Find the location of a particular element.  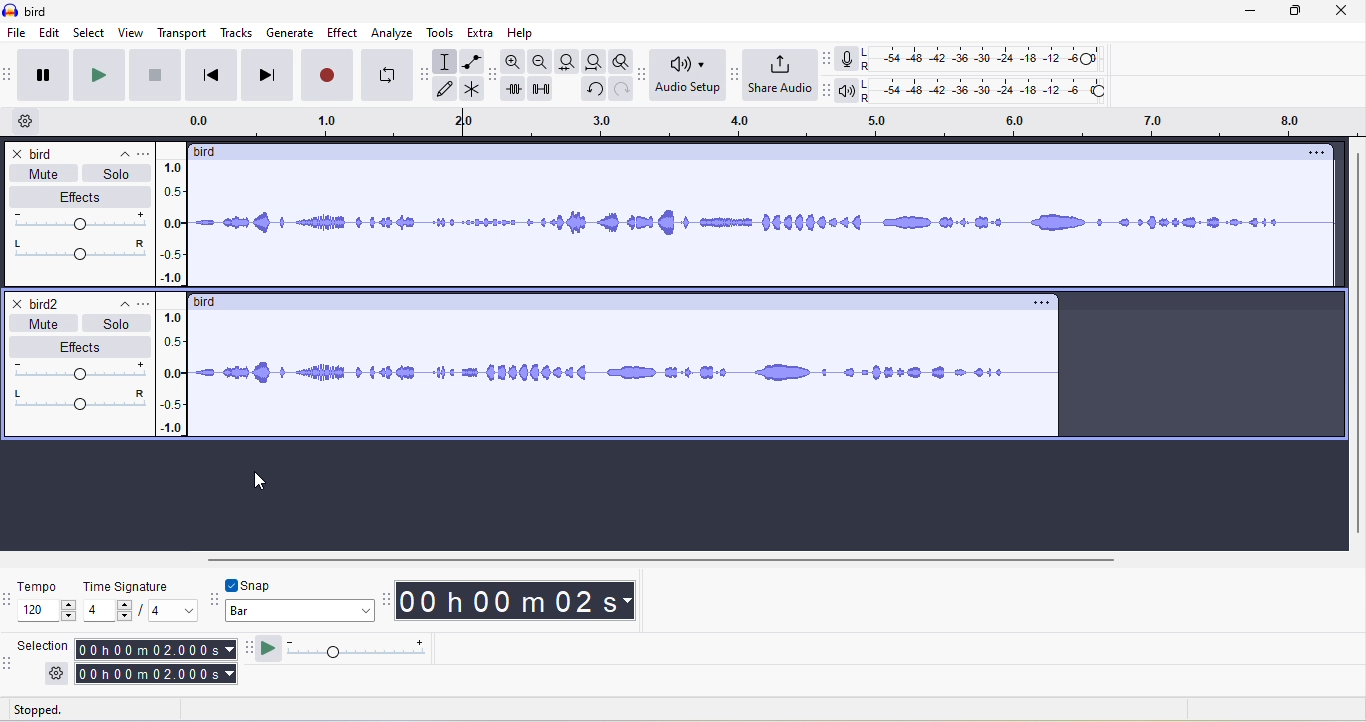

volume is located at coordinates (82, 370).